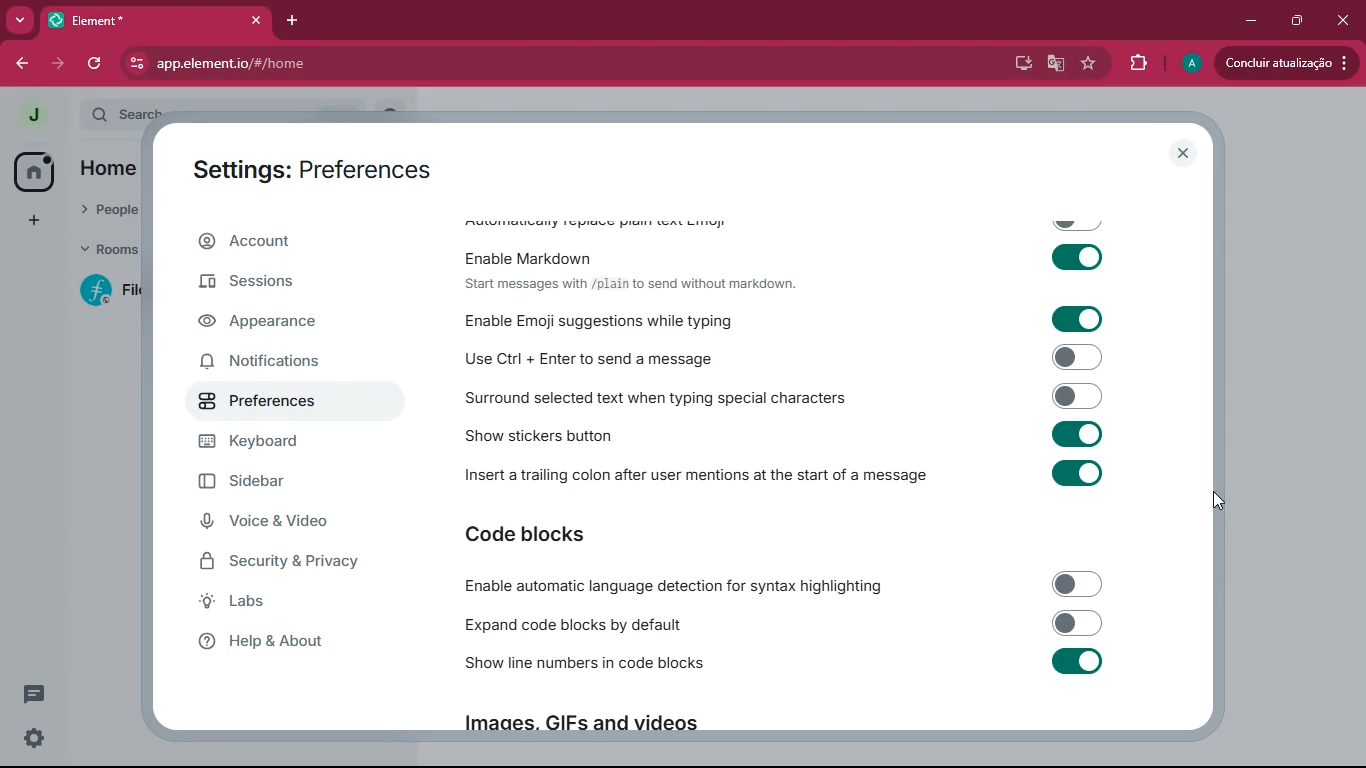 The width and height of the screenshot is (1366, 768). Describe the element at coordinates (1297, 21) in the screenshot. I see `maximize` at that location.